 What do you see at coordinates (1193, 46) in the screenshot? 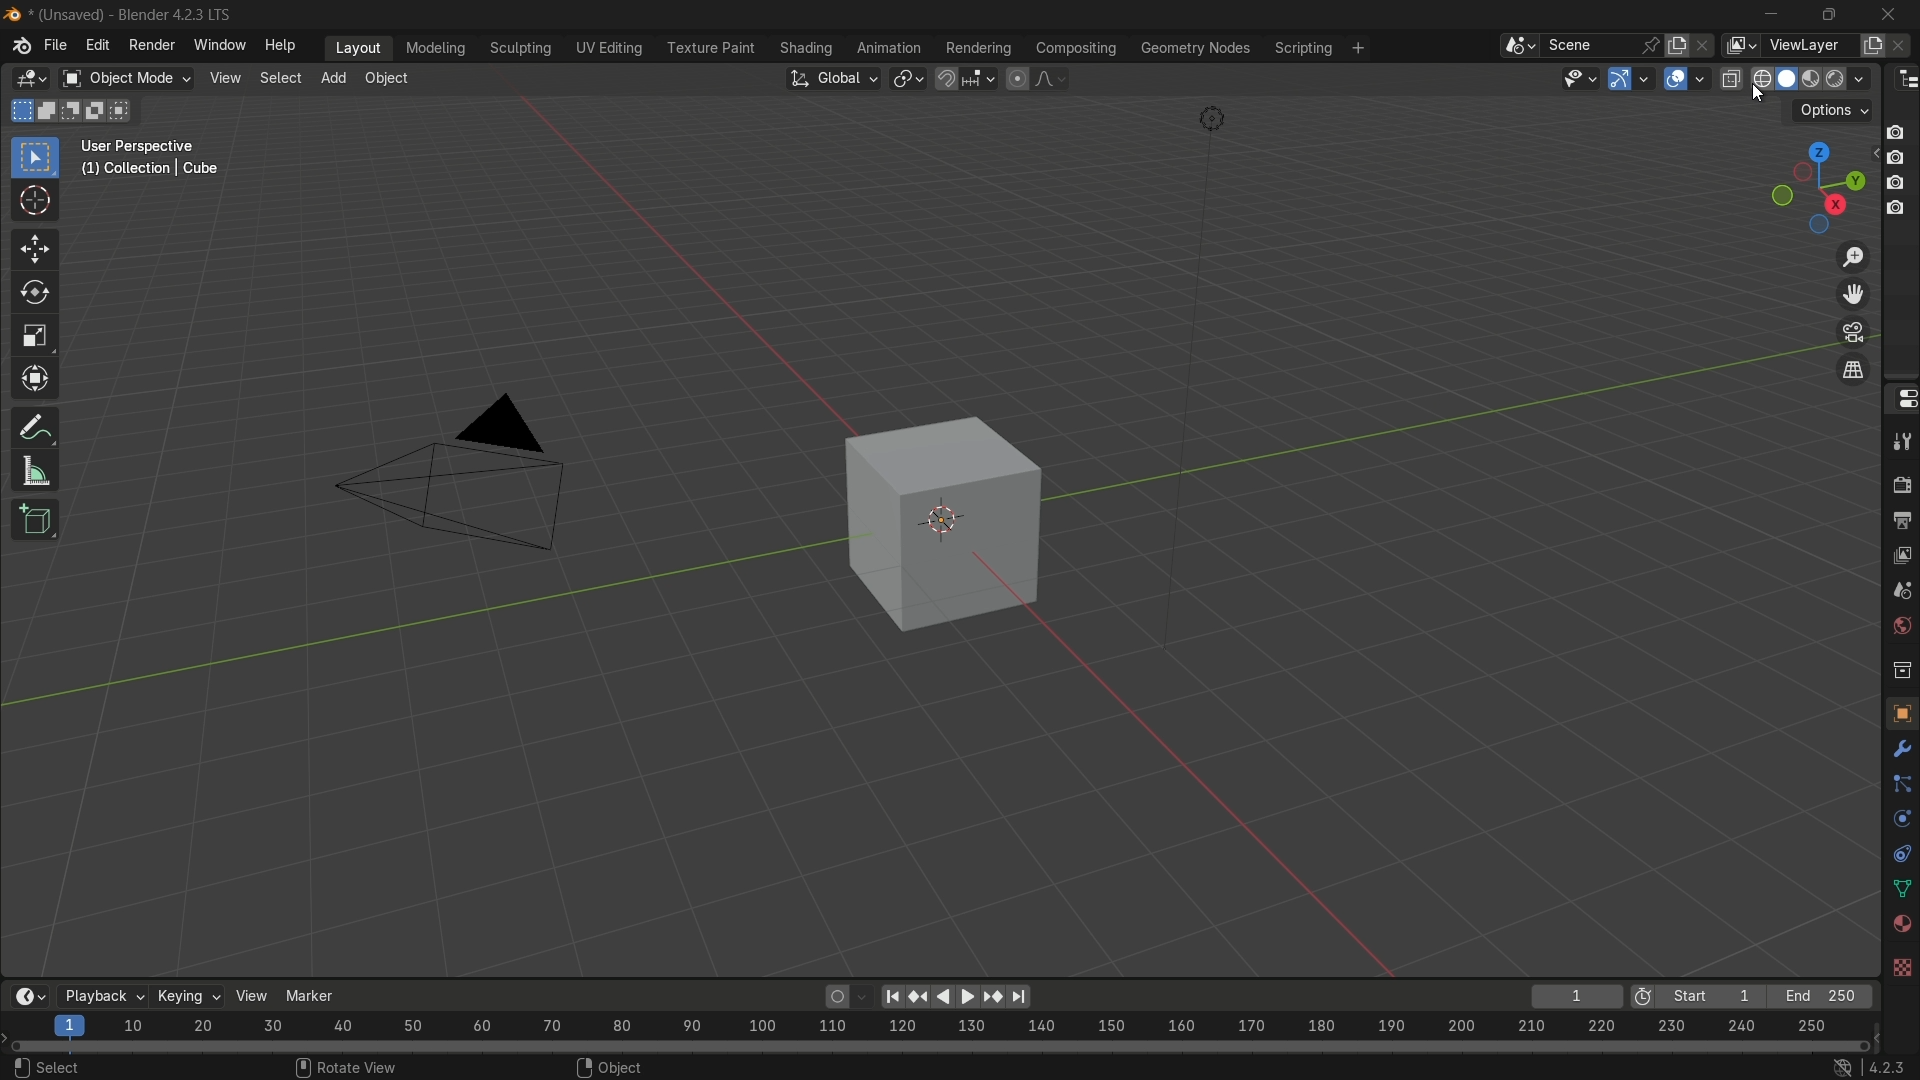
I see `geometry nodes menu` at bounding box center [1193, 46].